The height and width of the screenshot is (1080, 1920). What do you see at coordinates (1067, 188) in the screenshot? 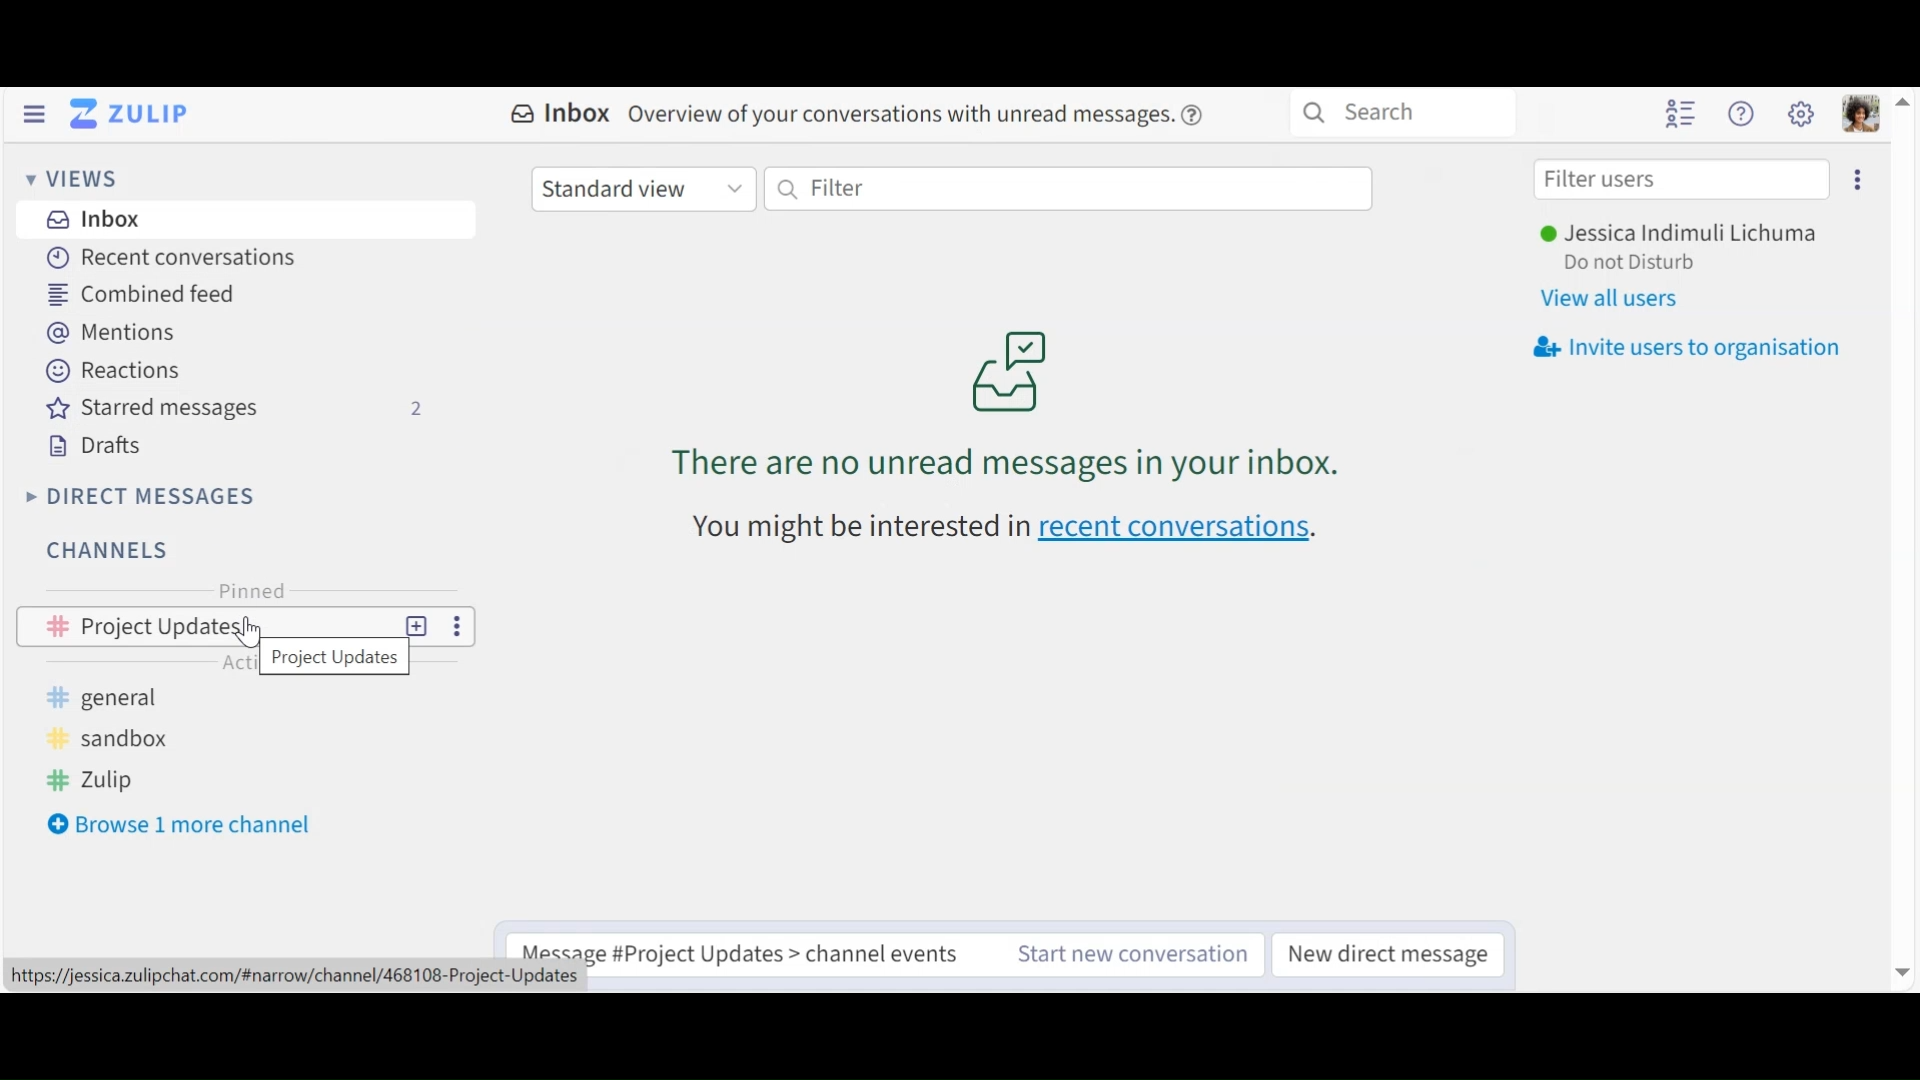
I see `Filter` at bounding box center [1067, 188].